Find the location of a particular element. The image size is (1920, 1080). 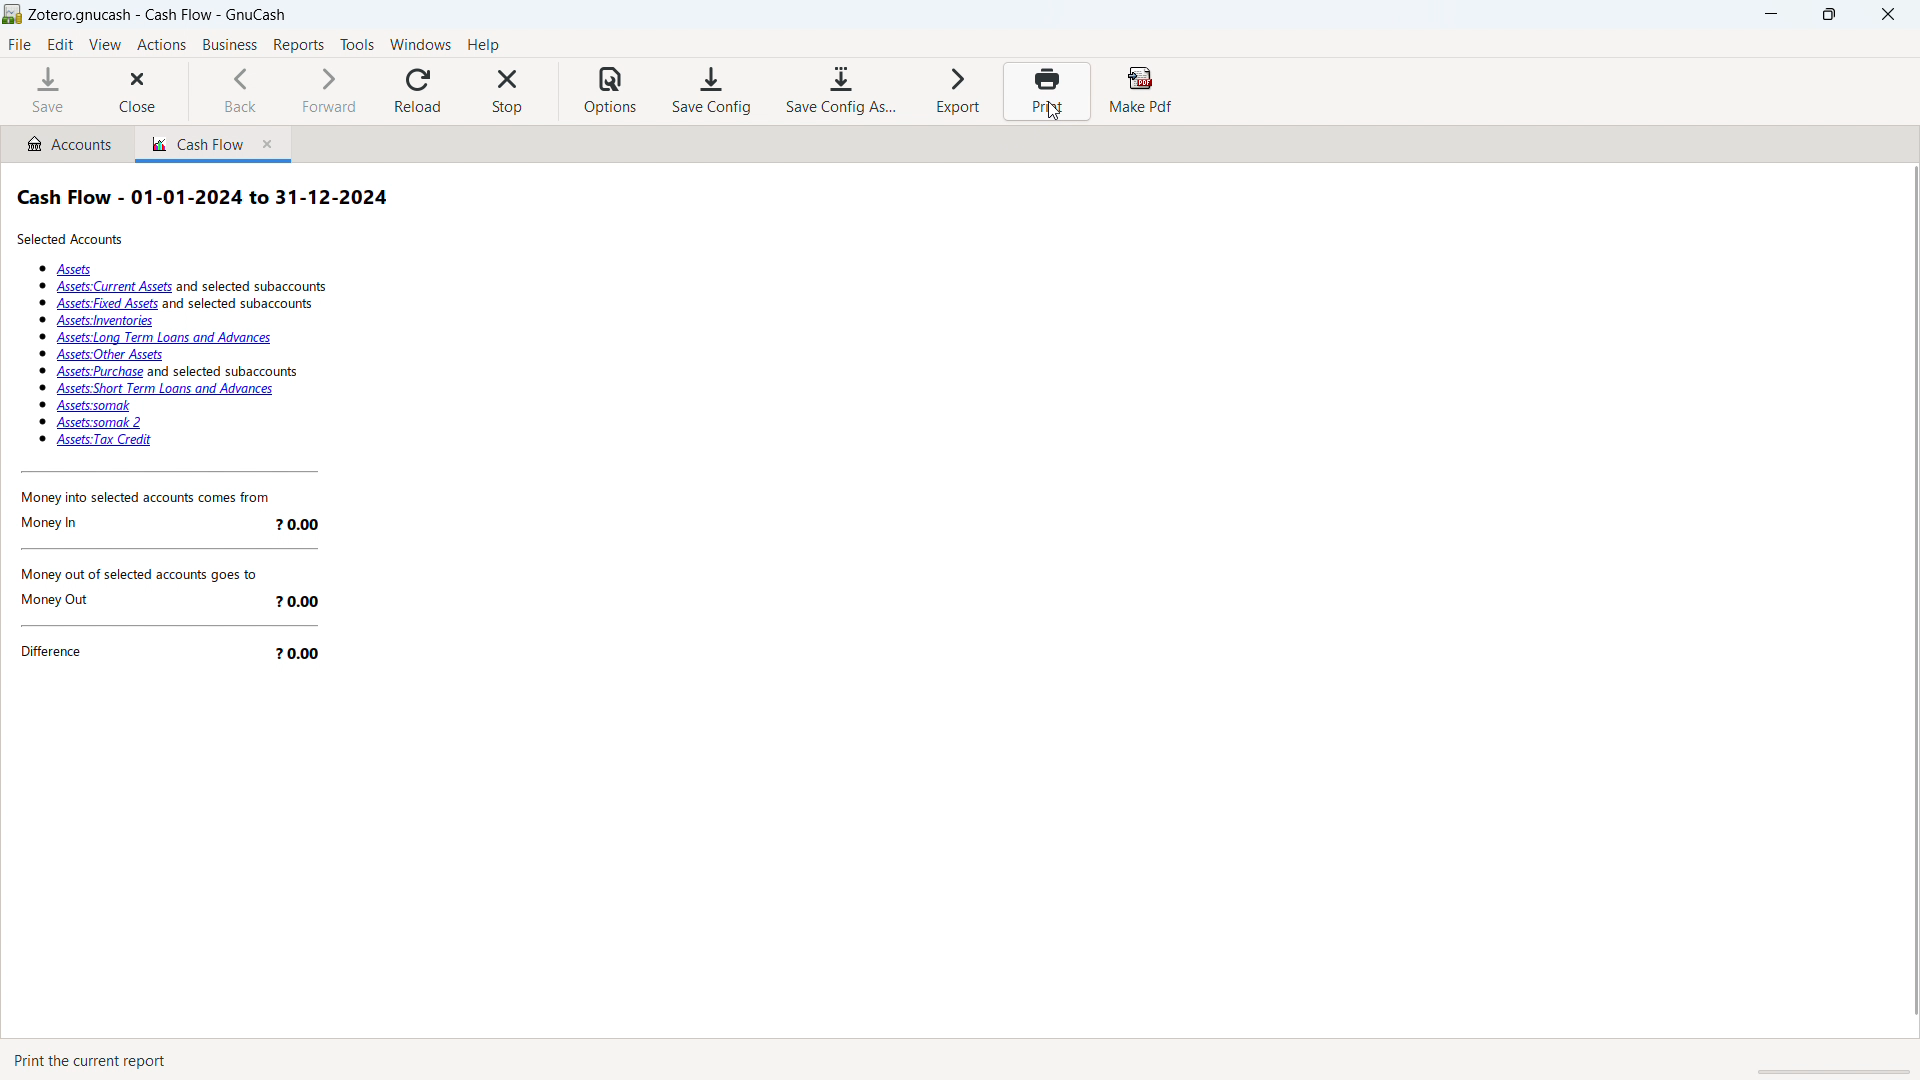

save is located at coordinates (50, 92).